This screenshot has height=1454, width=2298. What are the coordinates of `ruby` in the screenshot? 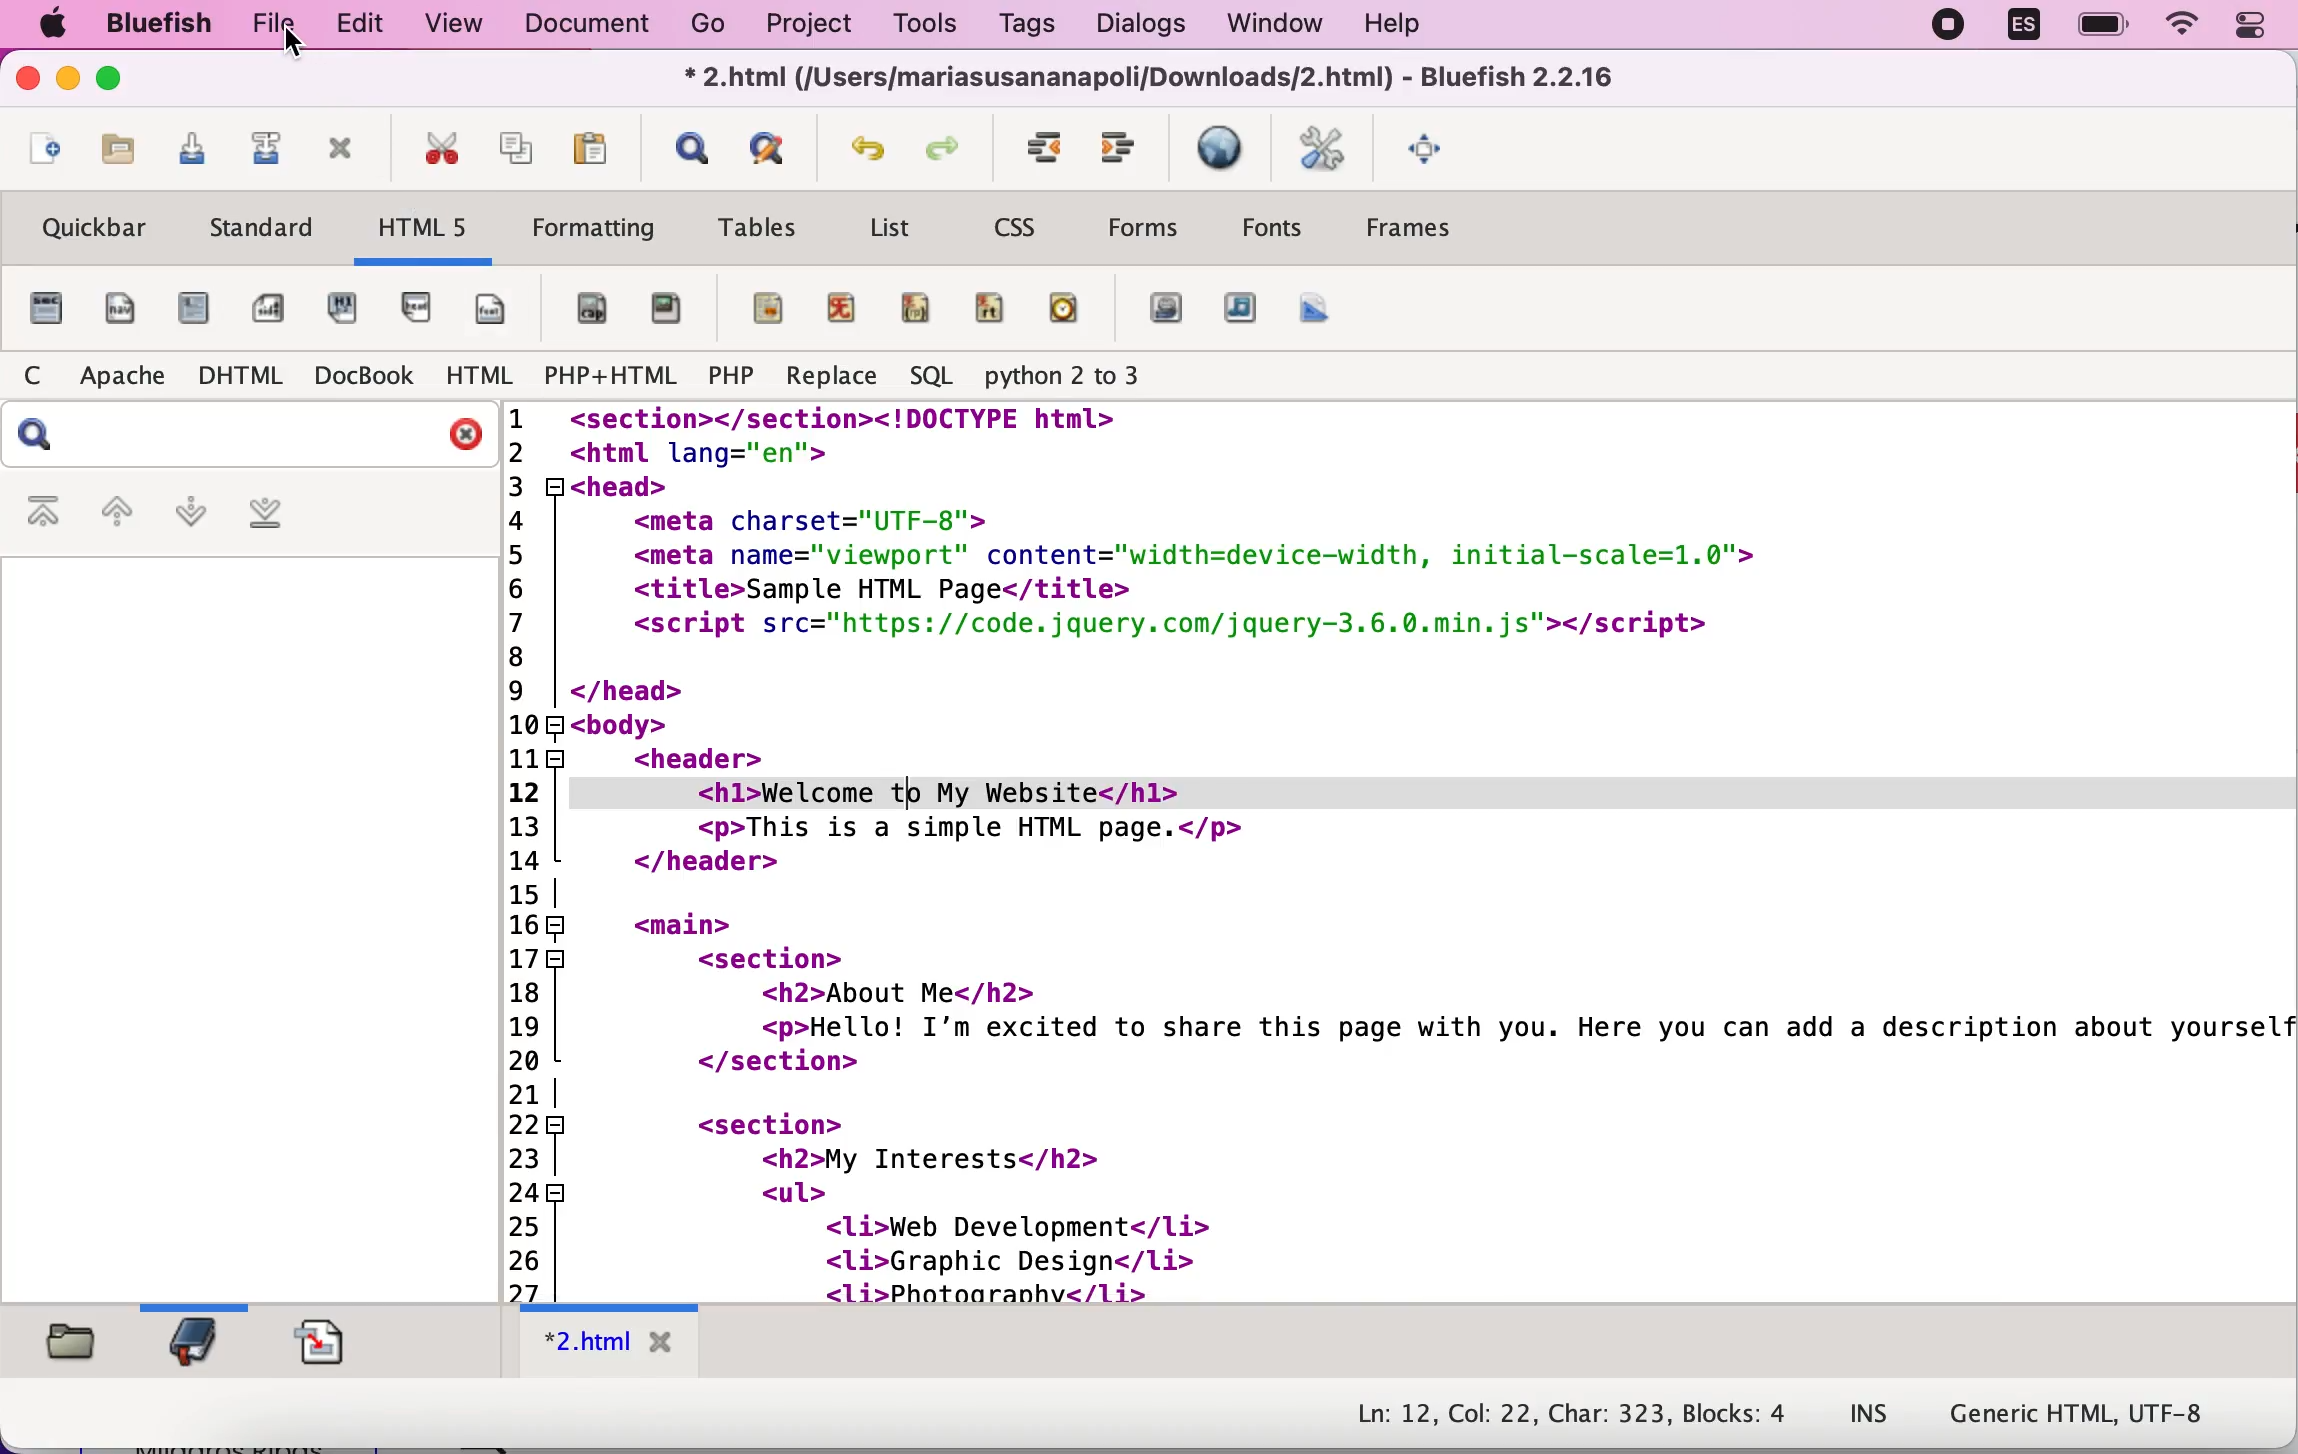 It's located at (836, 308).